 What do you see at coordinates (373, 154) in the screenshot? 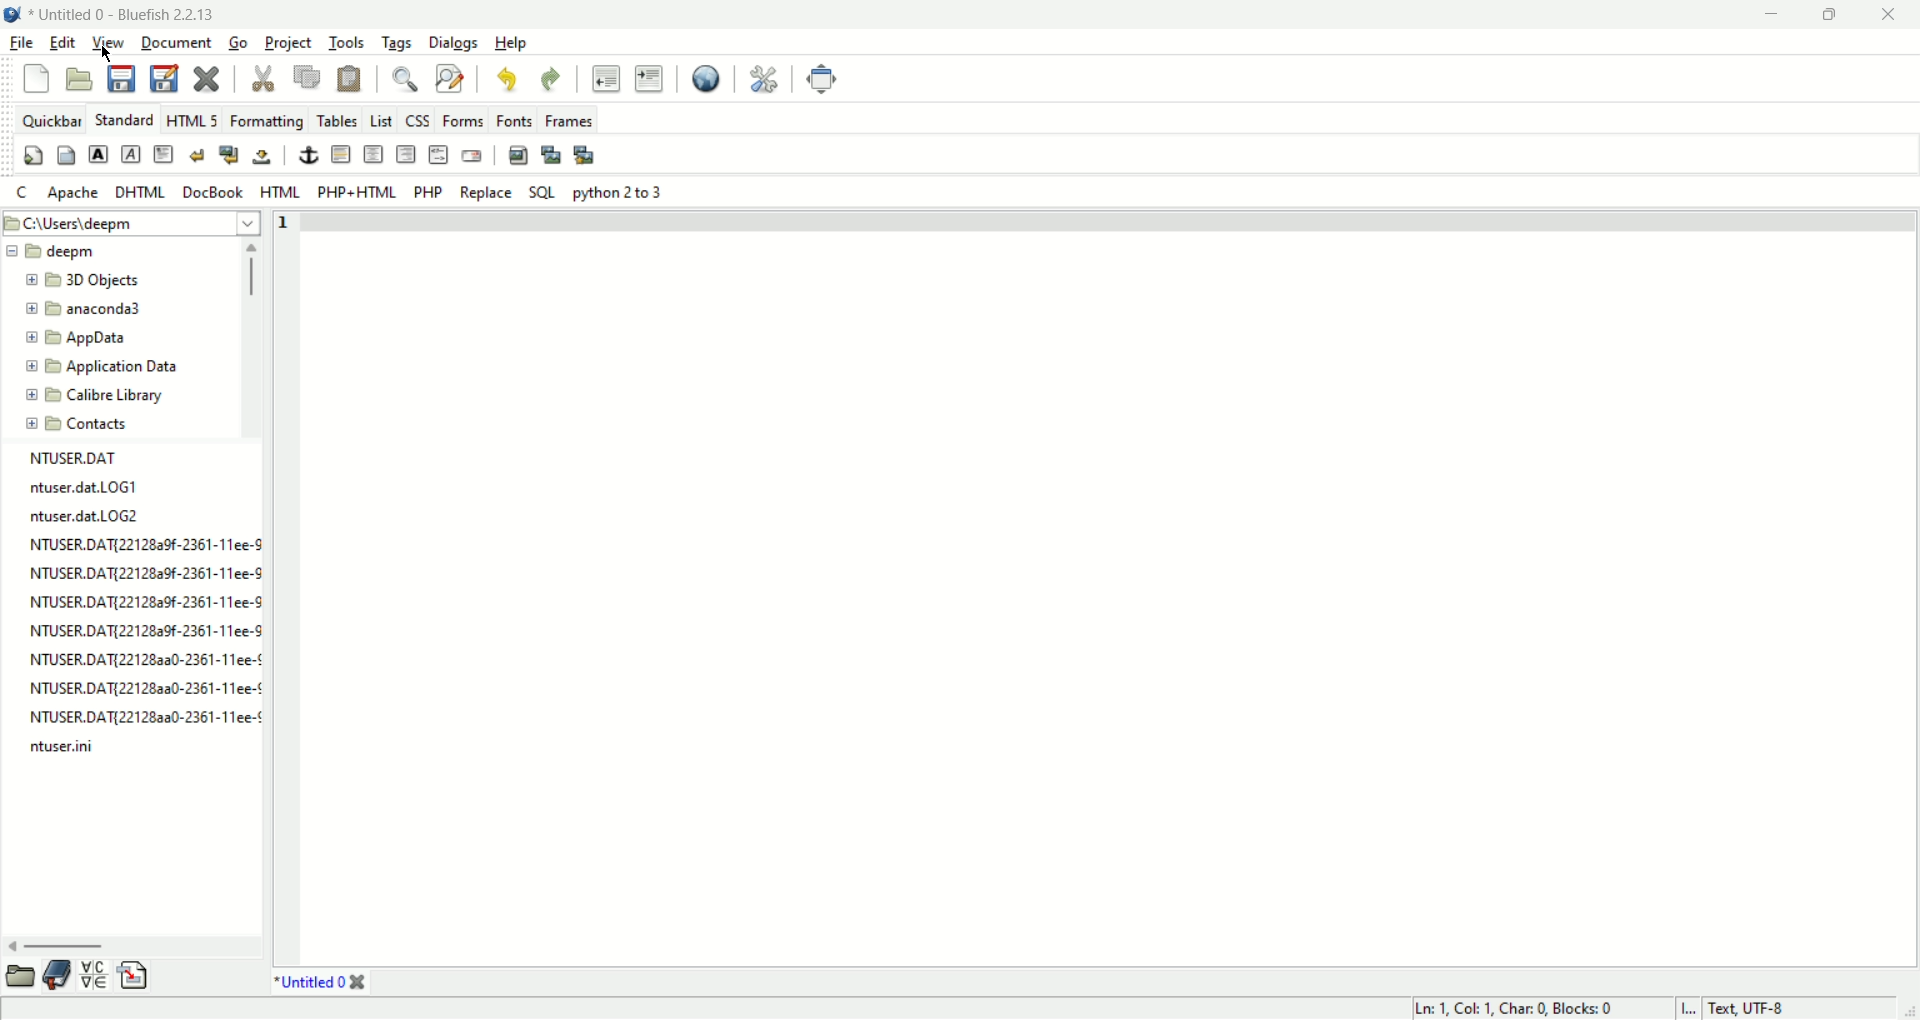
I see `center` at bounding box center [373, 154].